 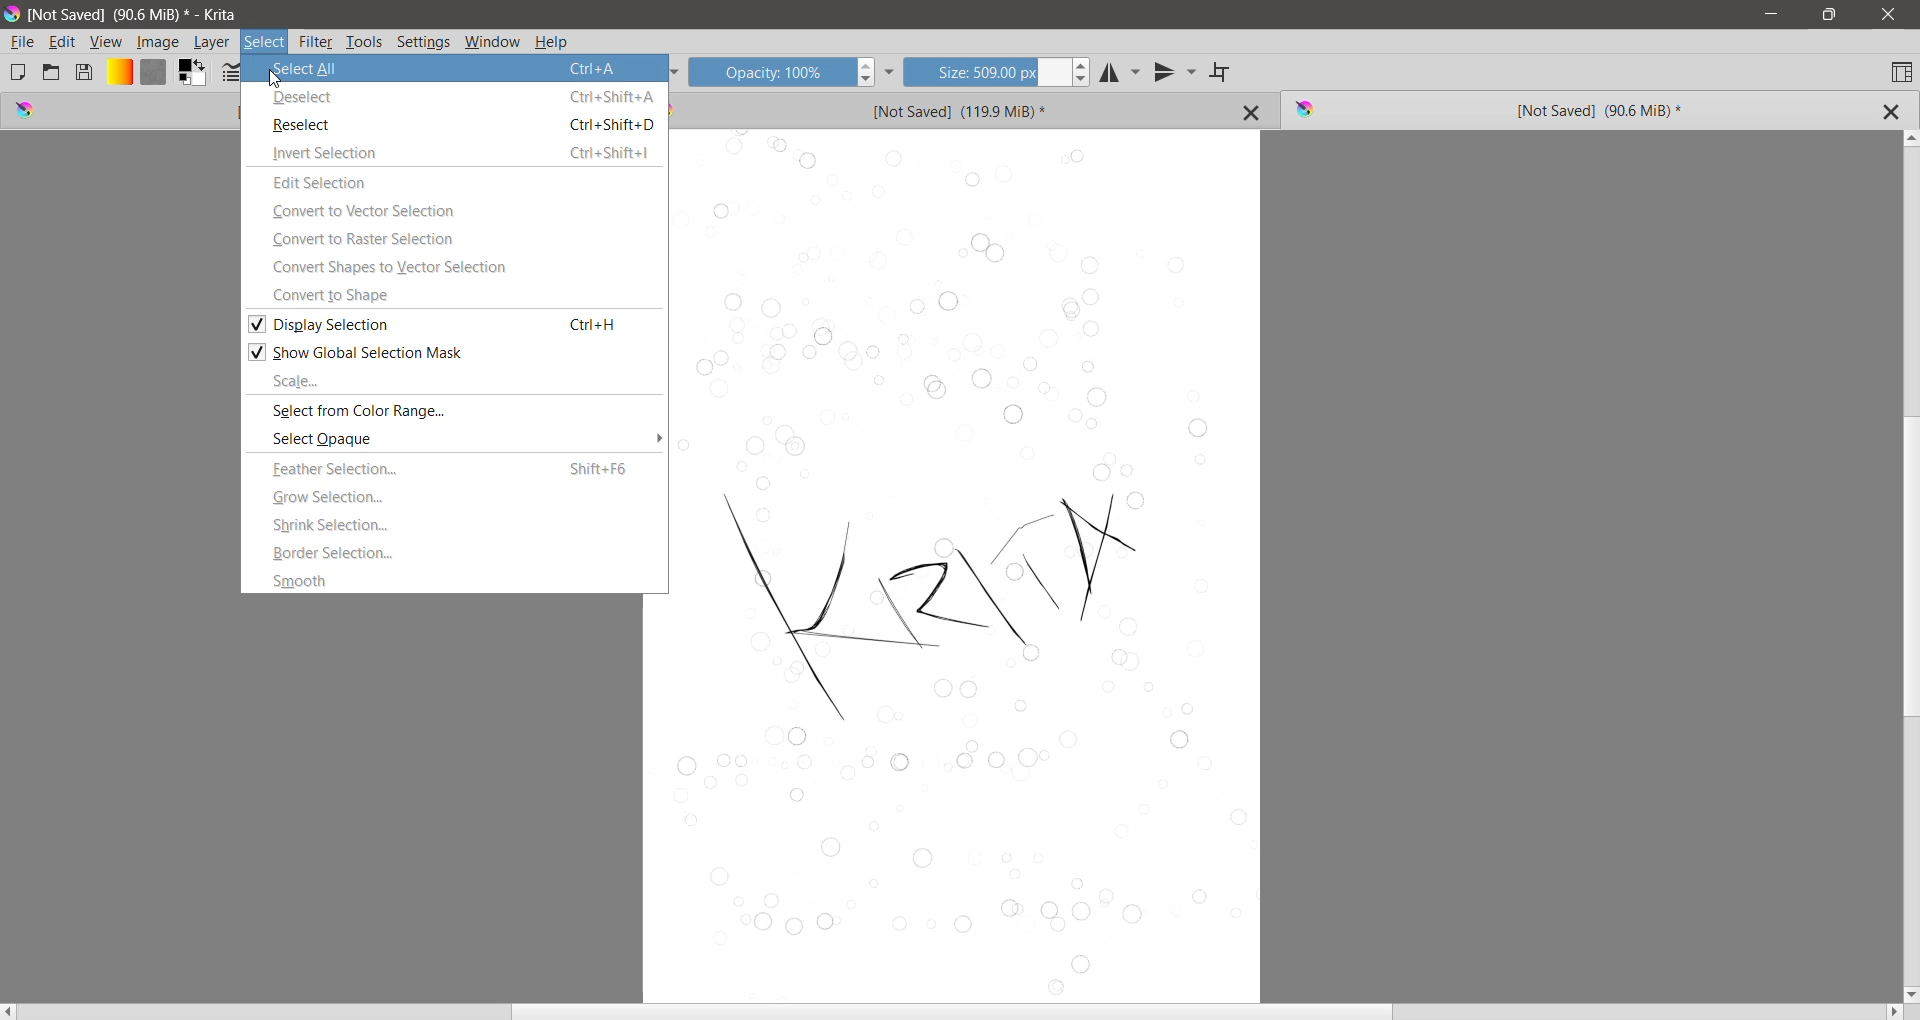 What do you see at coordinates (1889, 15) in the screenshot?
I see `Close` at bounding box center [1889, 15].